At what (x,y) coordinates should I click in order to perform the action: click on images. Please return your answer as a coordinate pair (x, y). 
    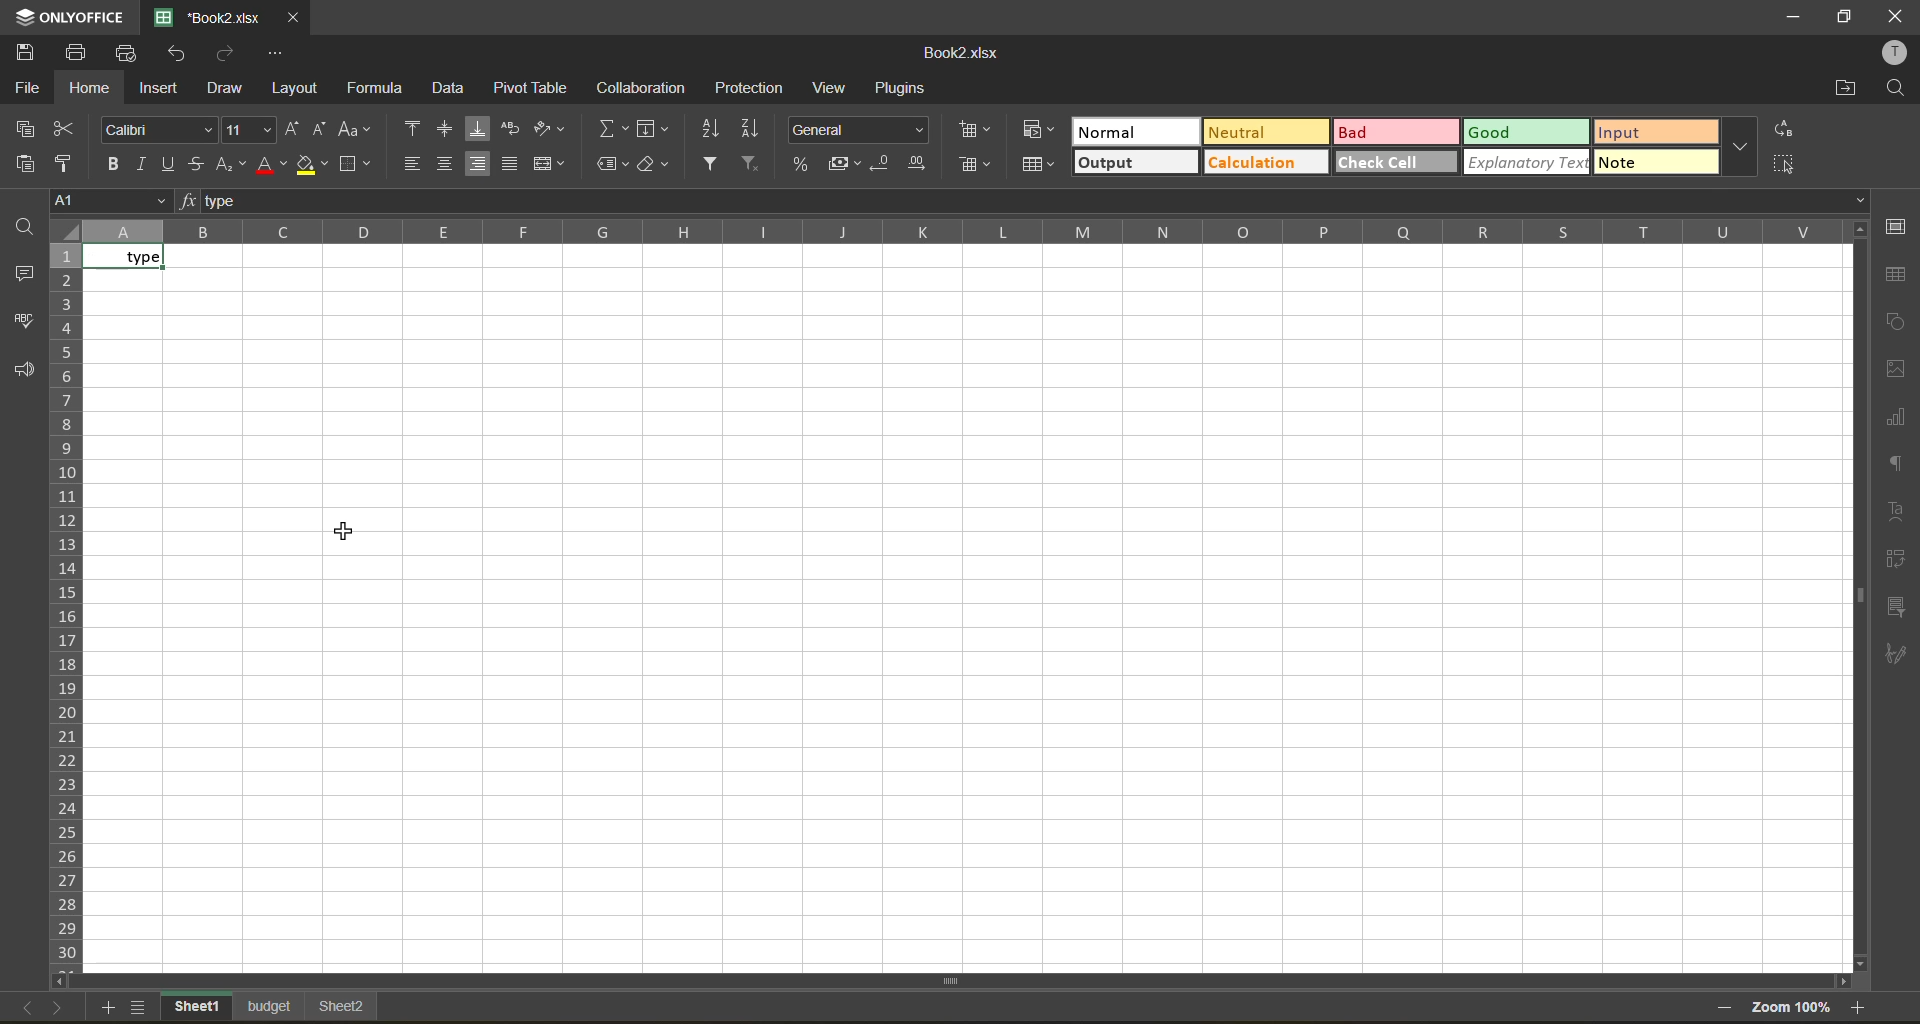
    Looking at the image, I should click on (1897, 370).